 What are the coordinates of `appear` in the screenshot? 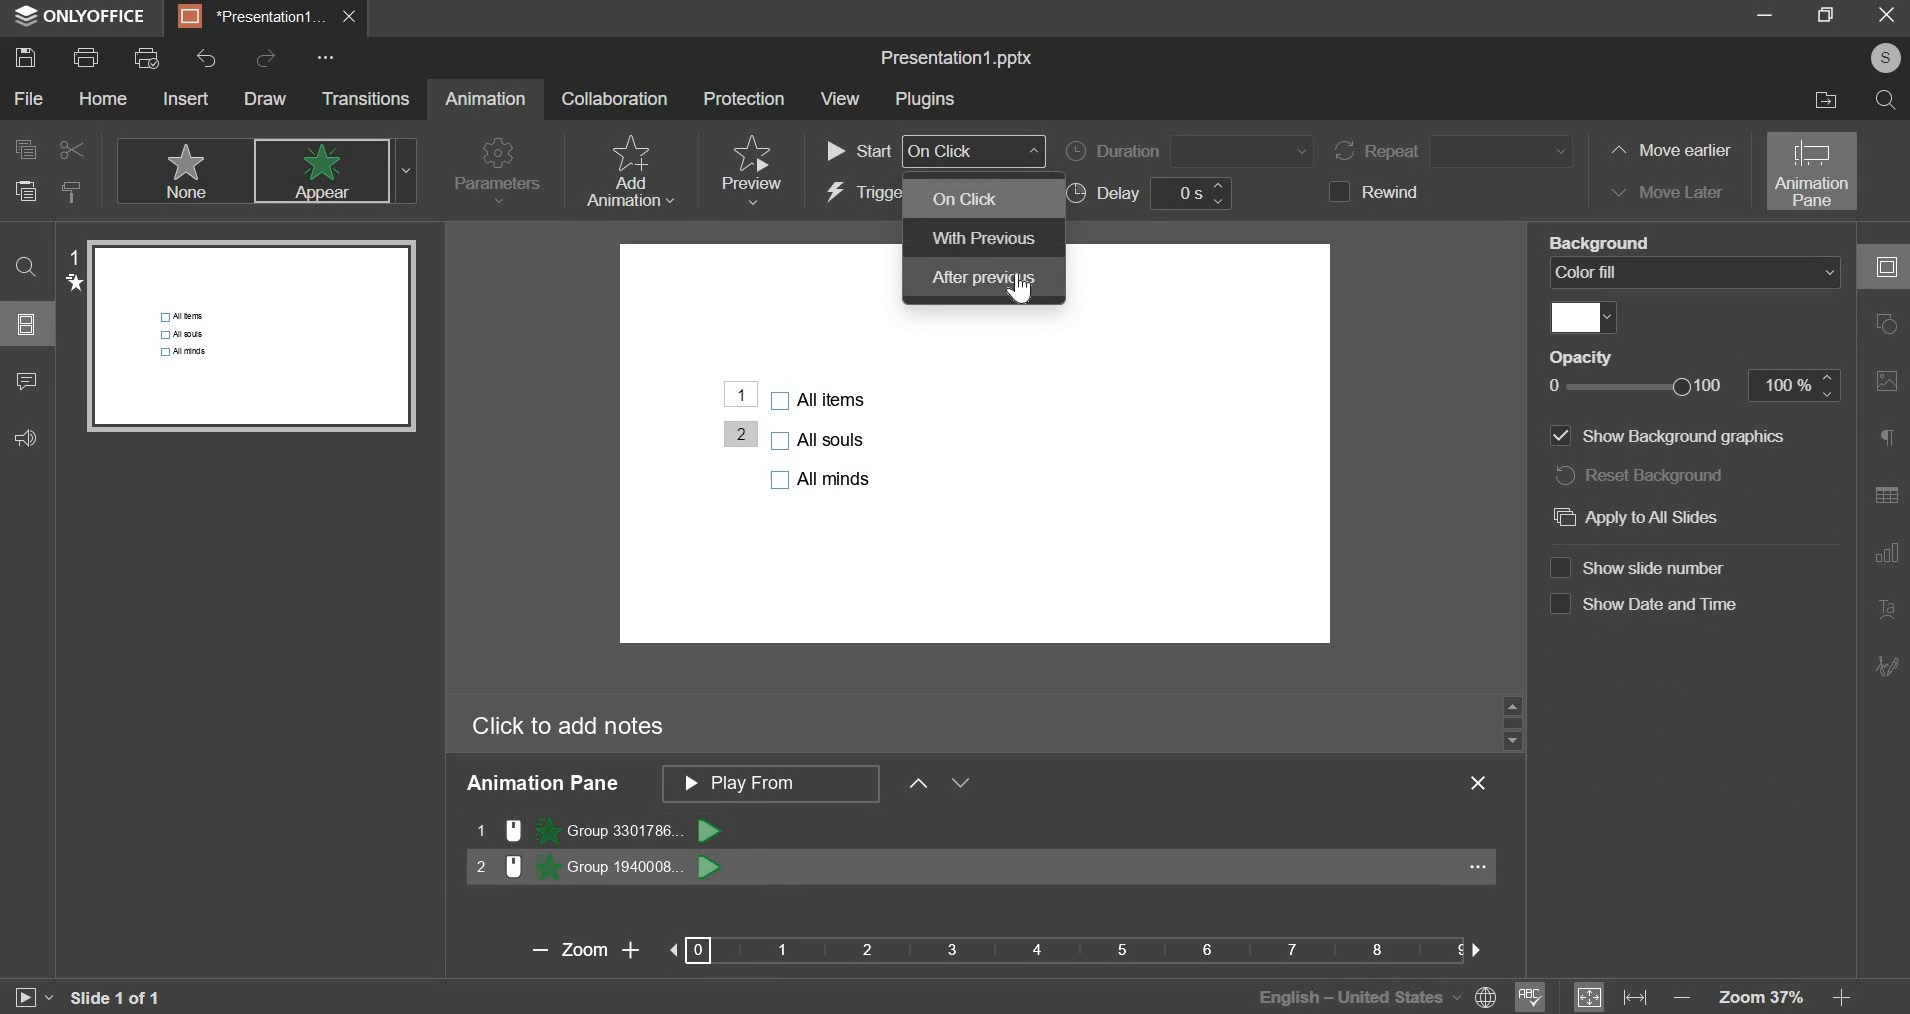 It's located at (334, 172).